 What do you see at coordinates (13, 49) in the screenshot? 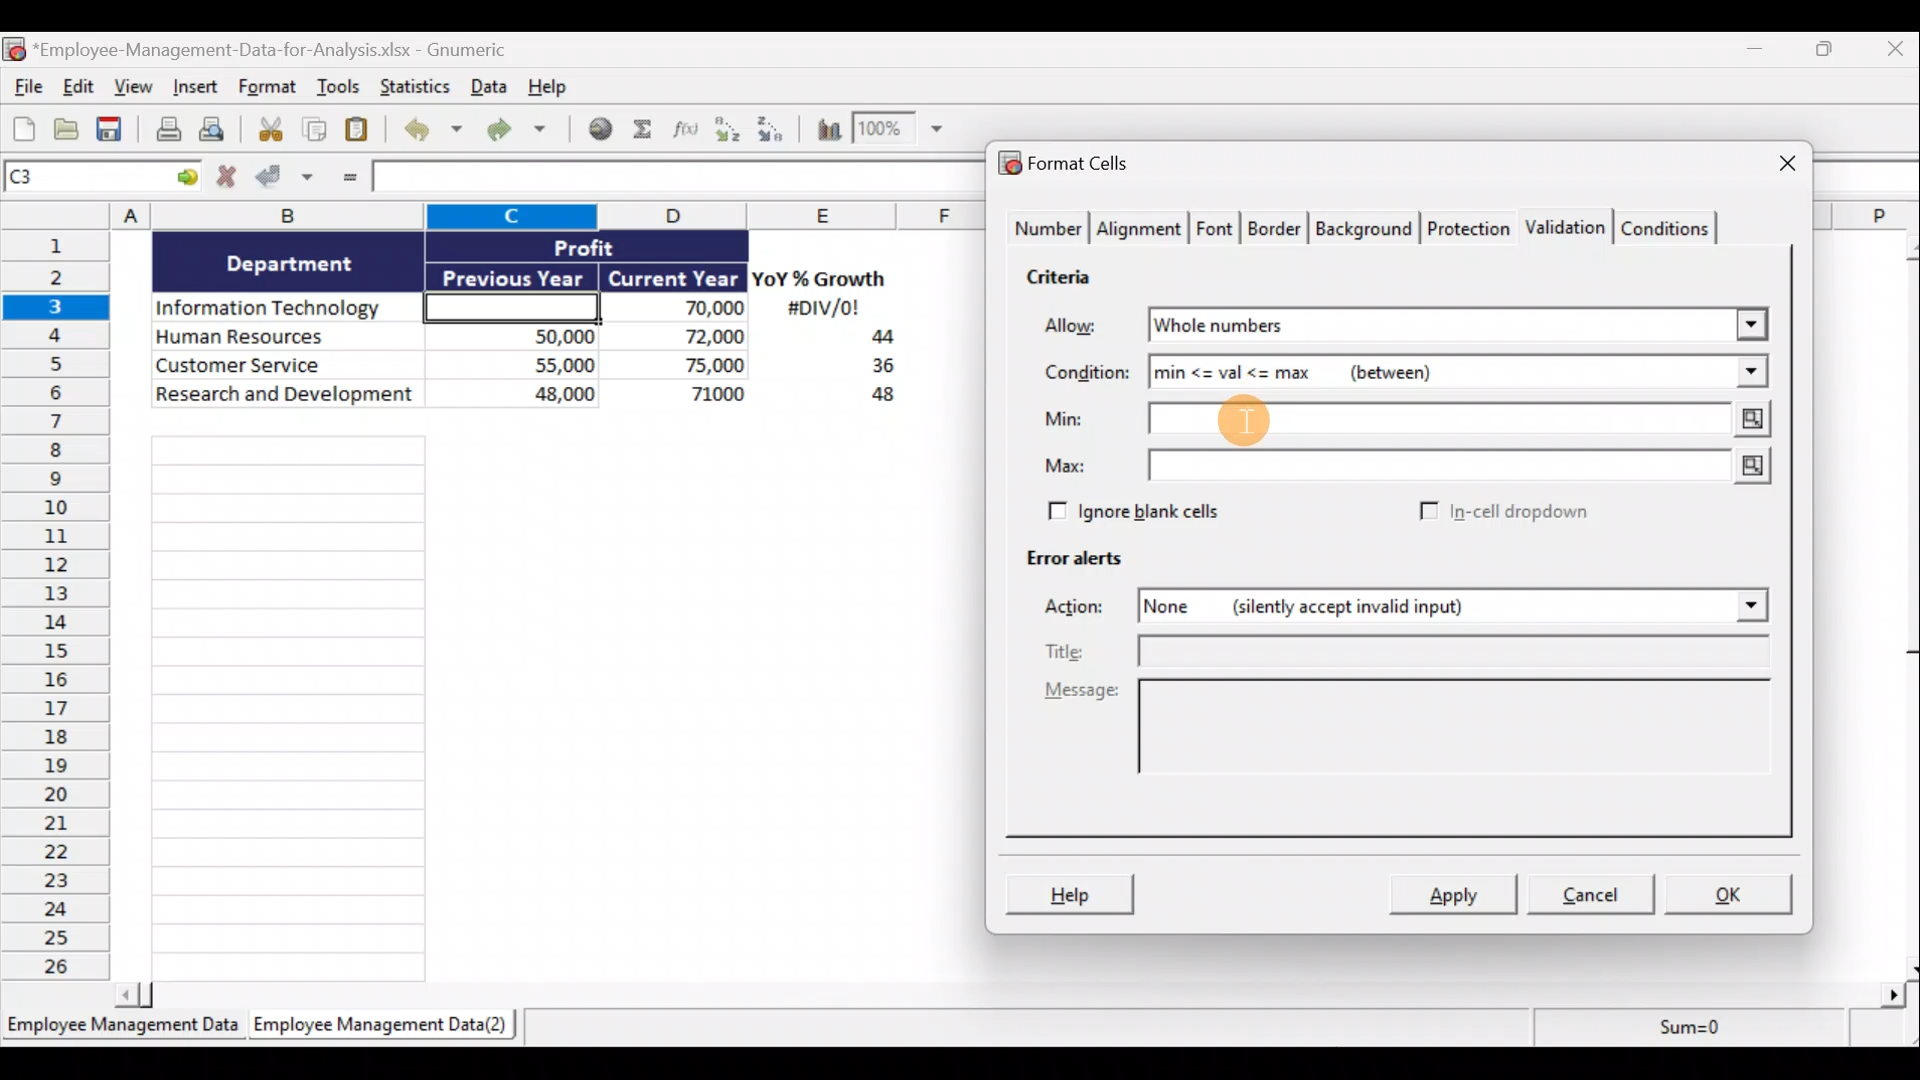
I see `Gnumeric logo` at bounding box center [13, 49].